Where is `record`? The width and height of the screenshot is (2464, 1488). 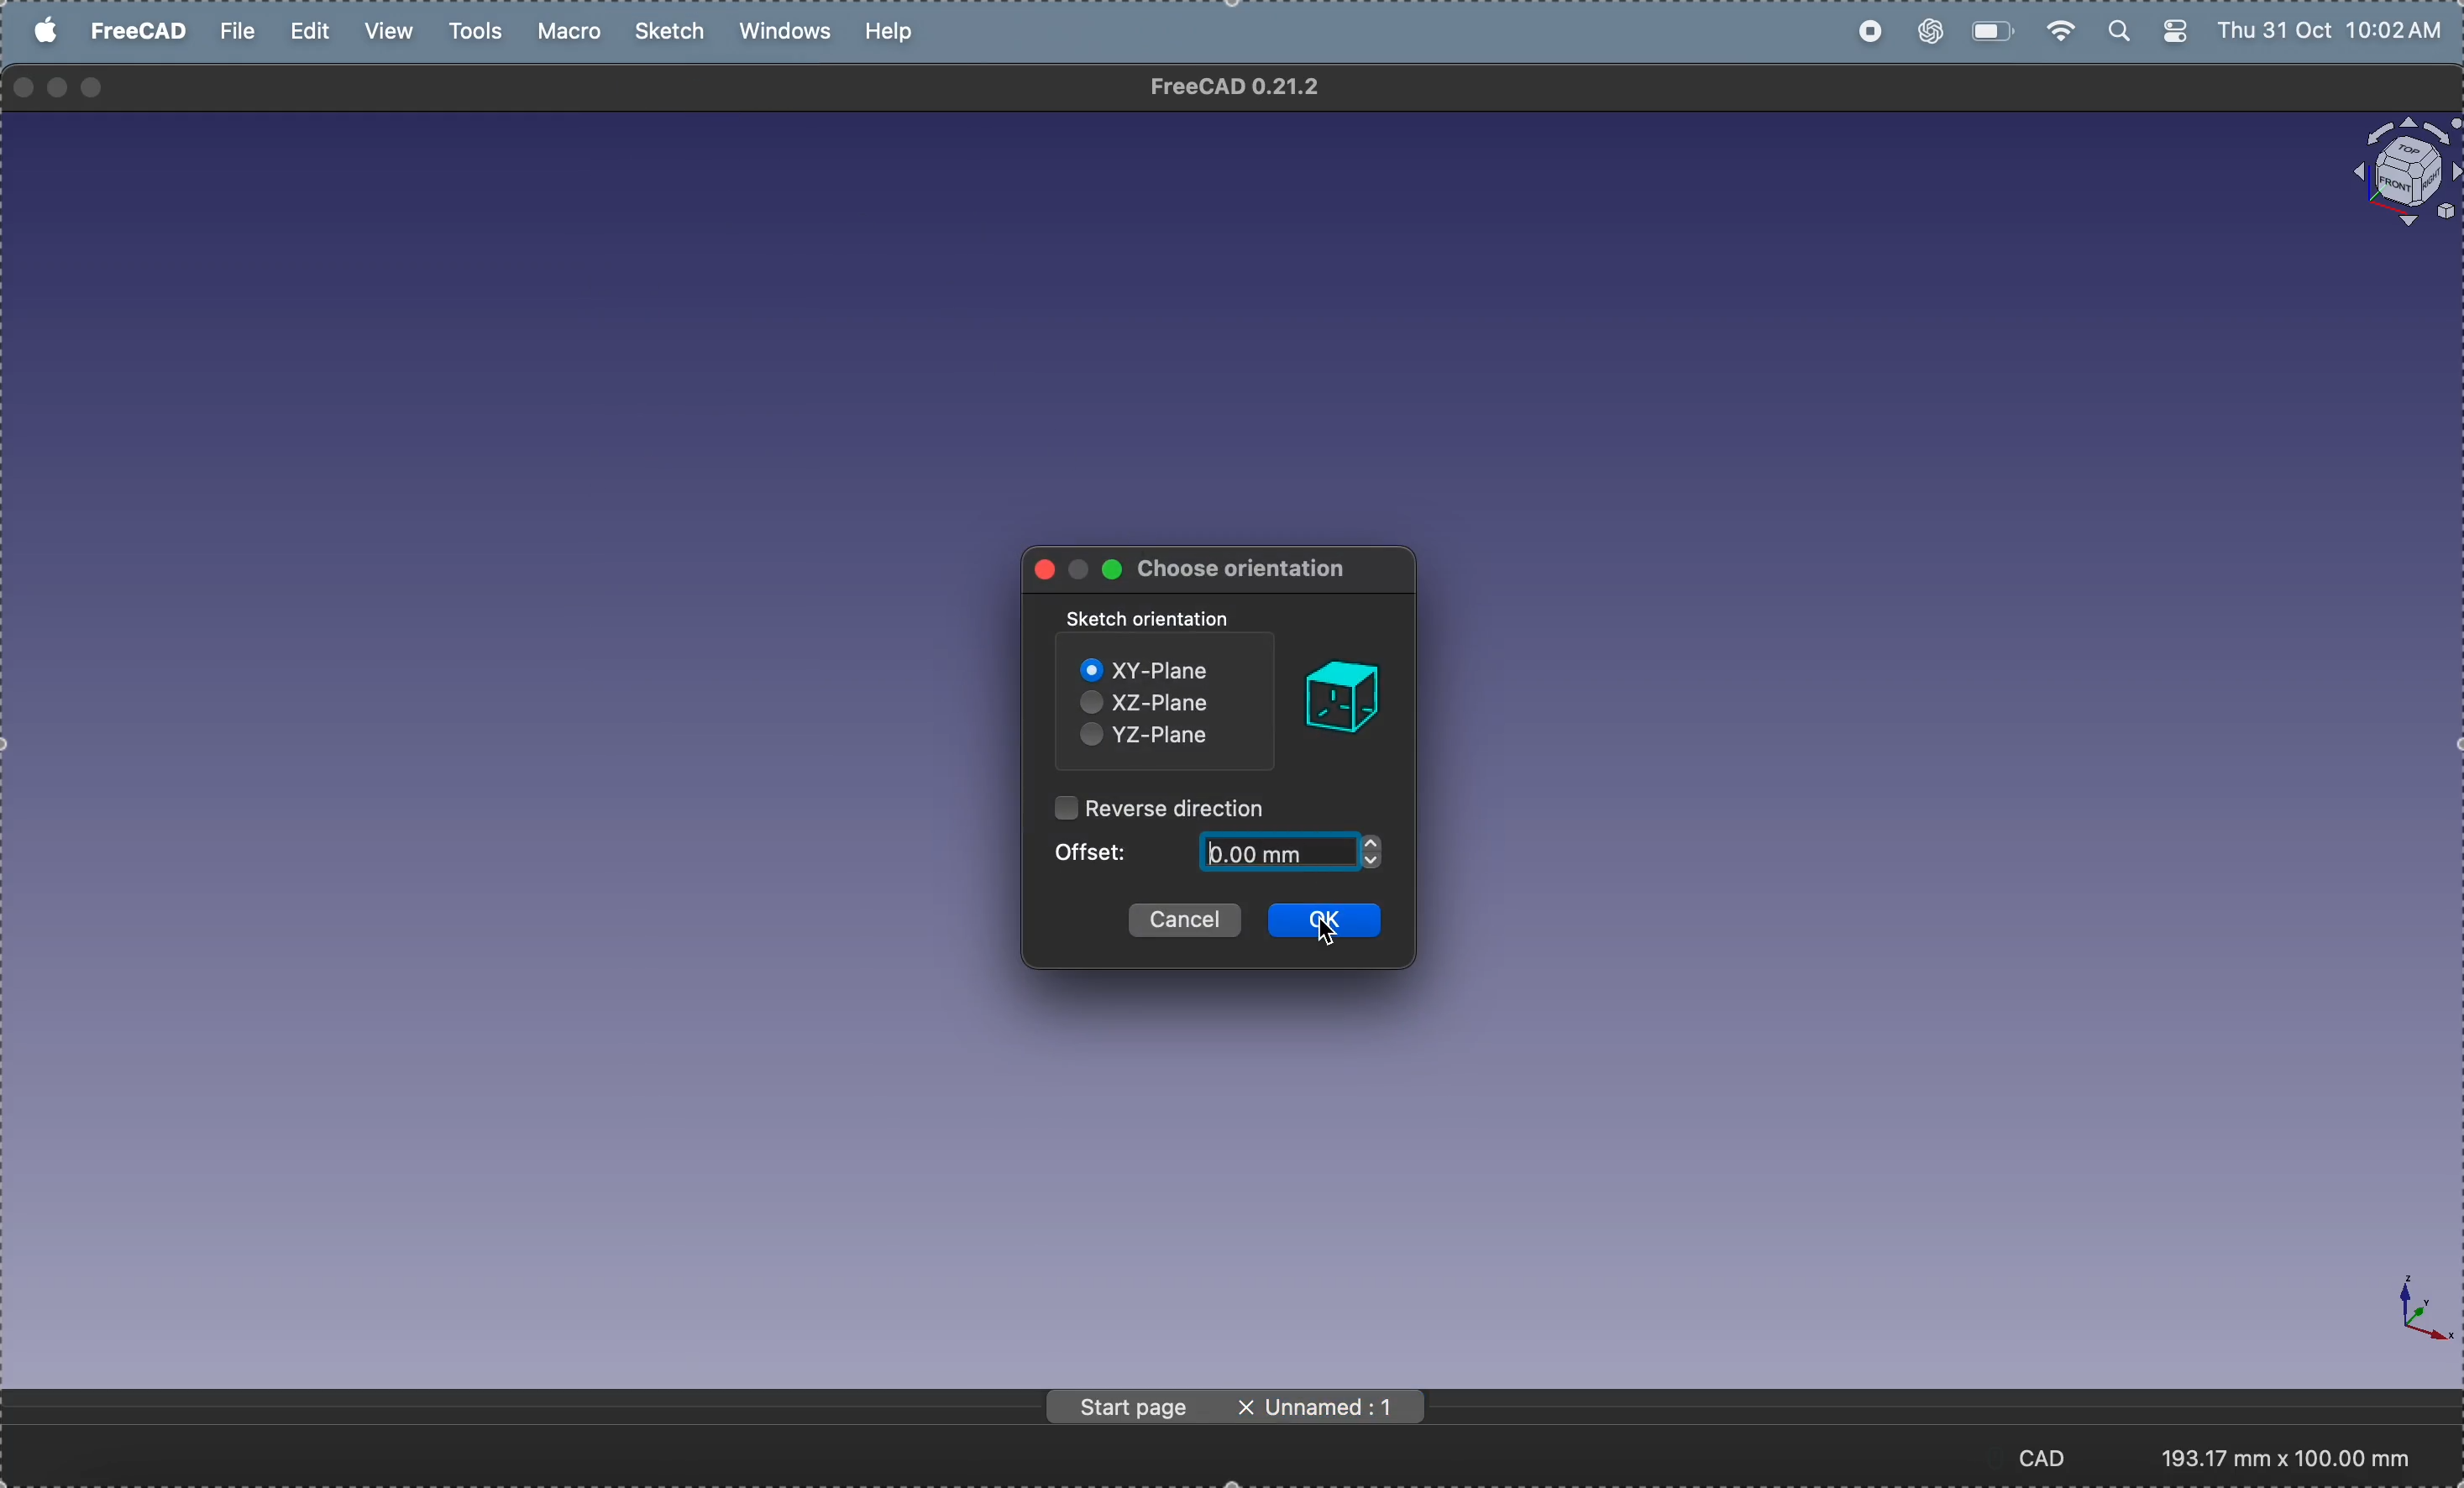
record is located at coordinates (1869, 32).